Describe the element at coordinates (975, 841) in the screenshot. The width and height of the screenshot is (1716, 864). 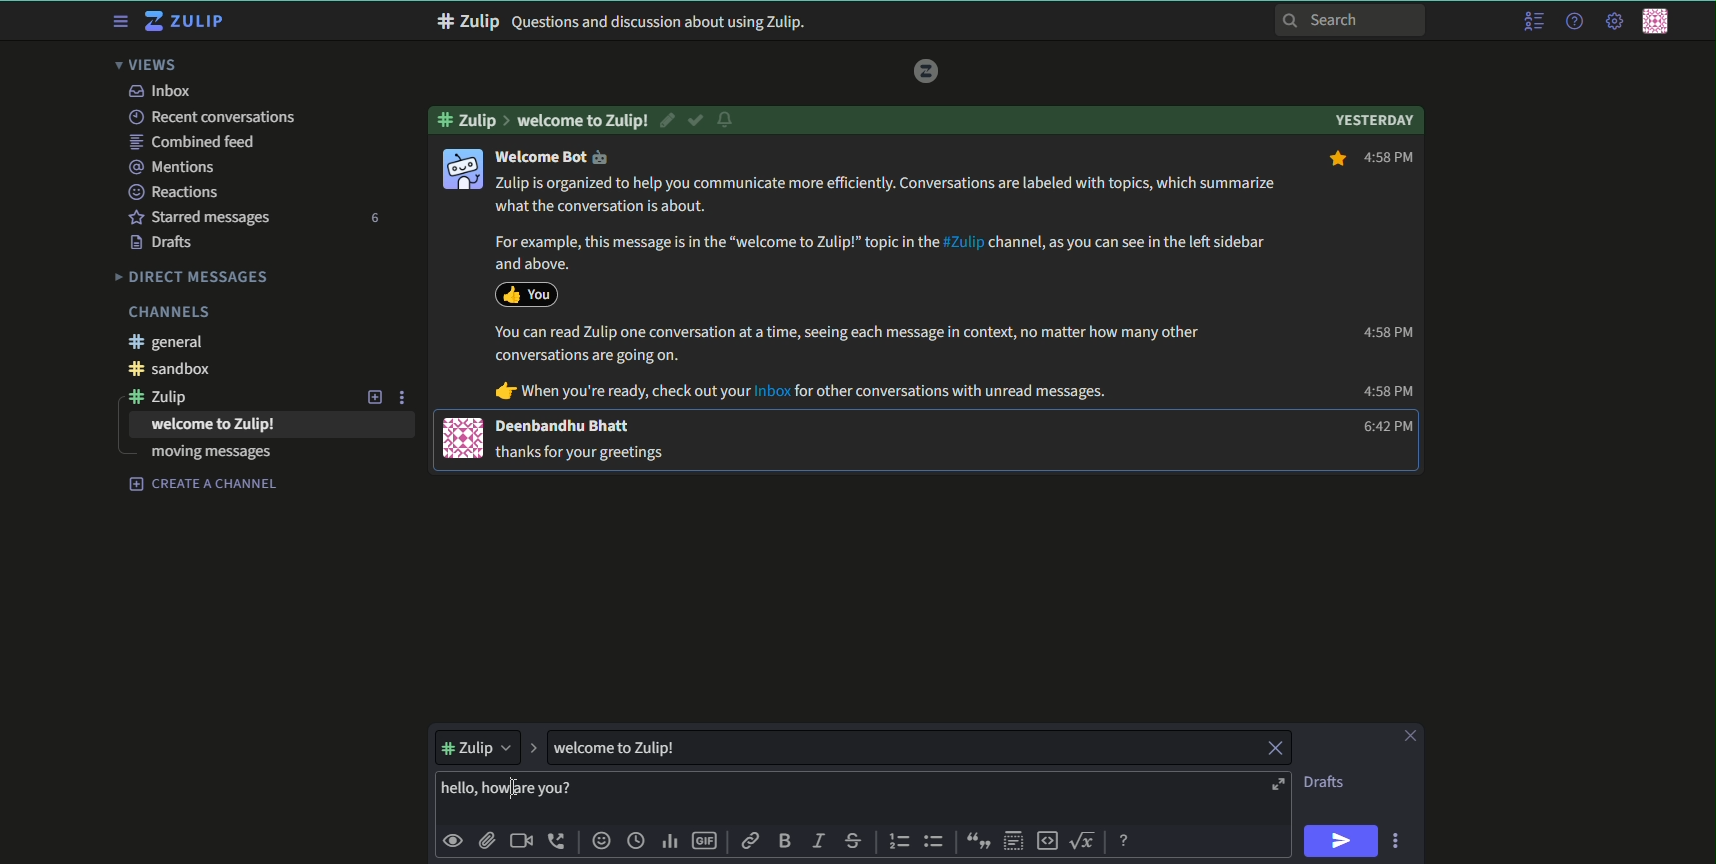
I see `quote` at that location.